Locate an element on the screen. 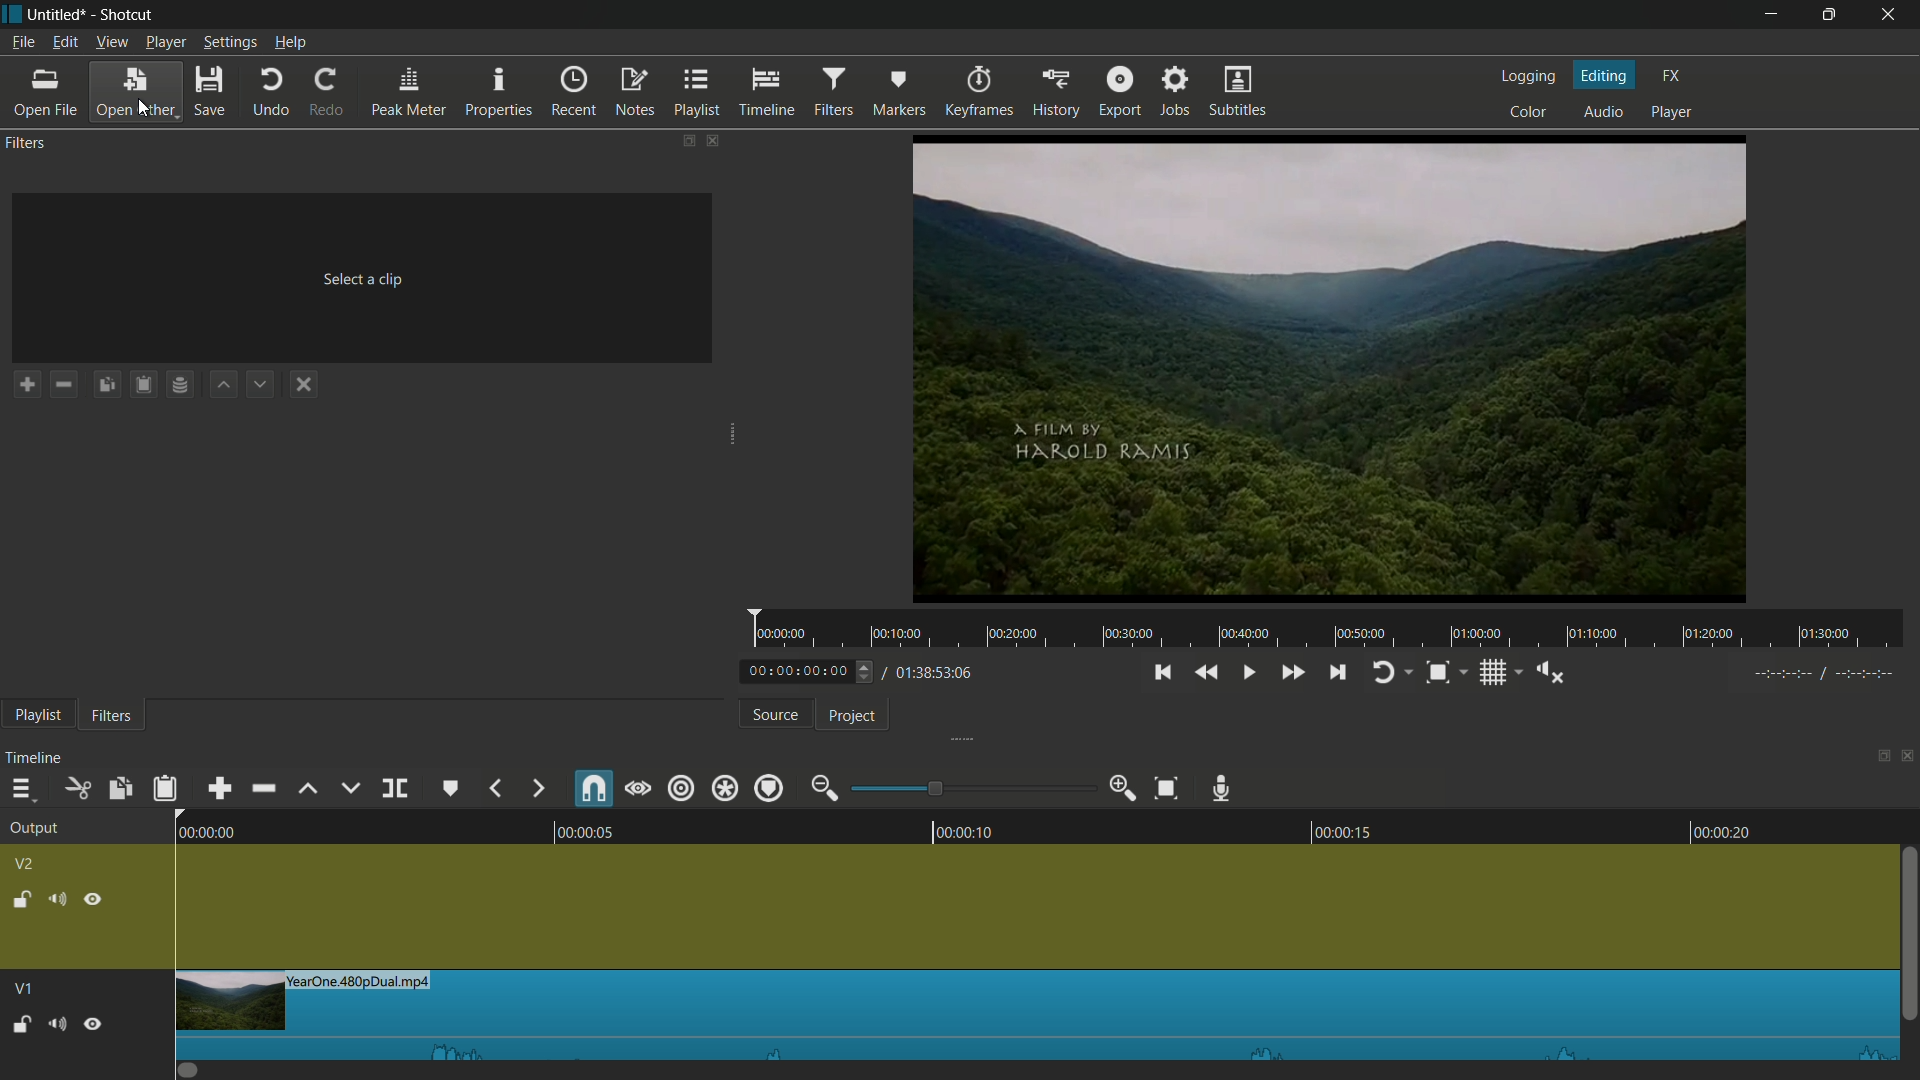  save is located at coordinates (209, 93).